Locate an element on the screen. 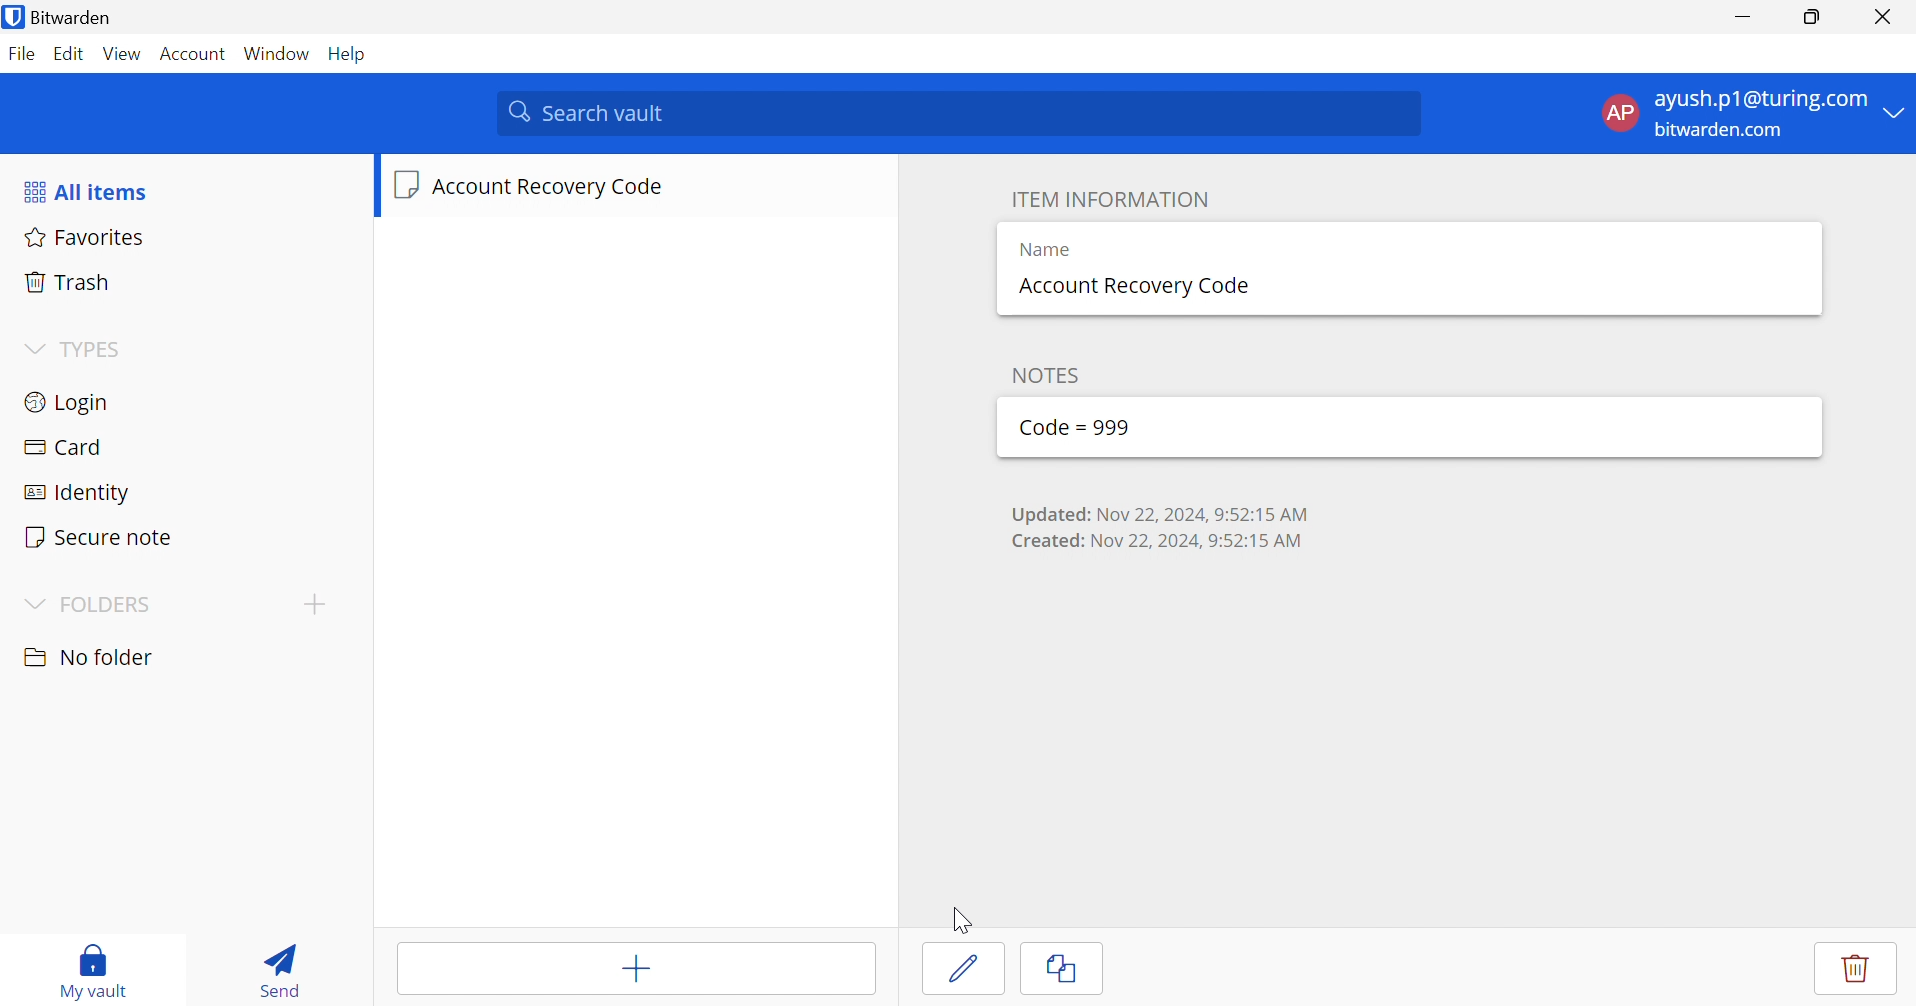  Created: Nov 22, 2024, 9:52:15 AM is located at coordinates (1161, 540).